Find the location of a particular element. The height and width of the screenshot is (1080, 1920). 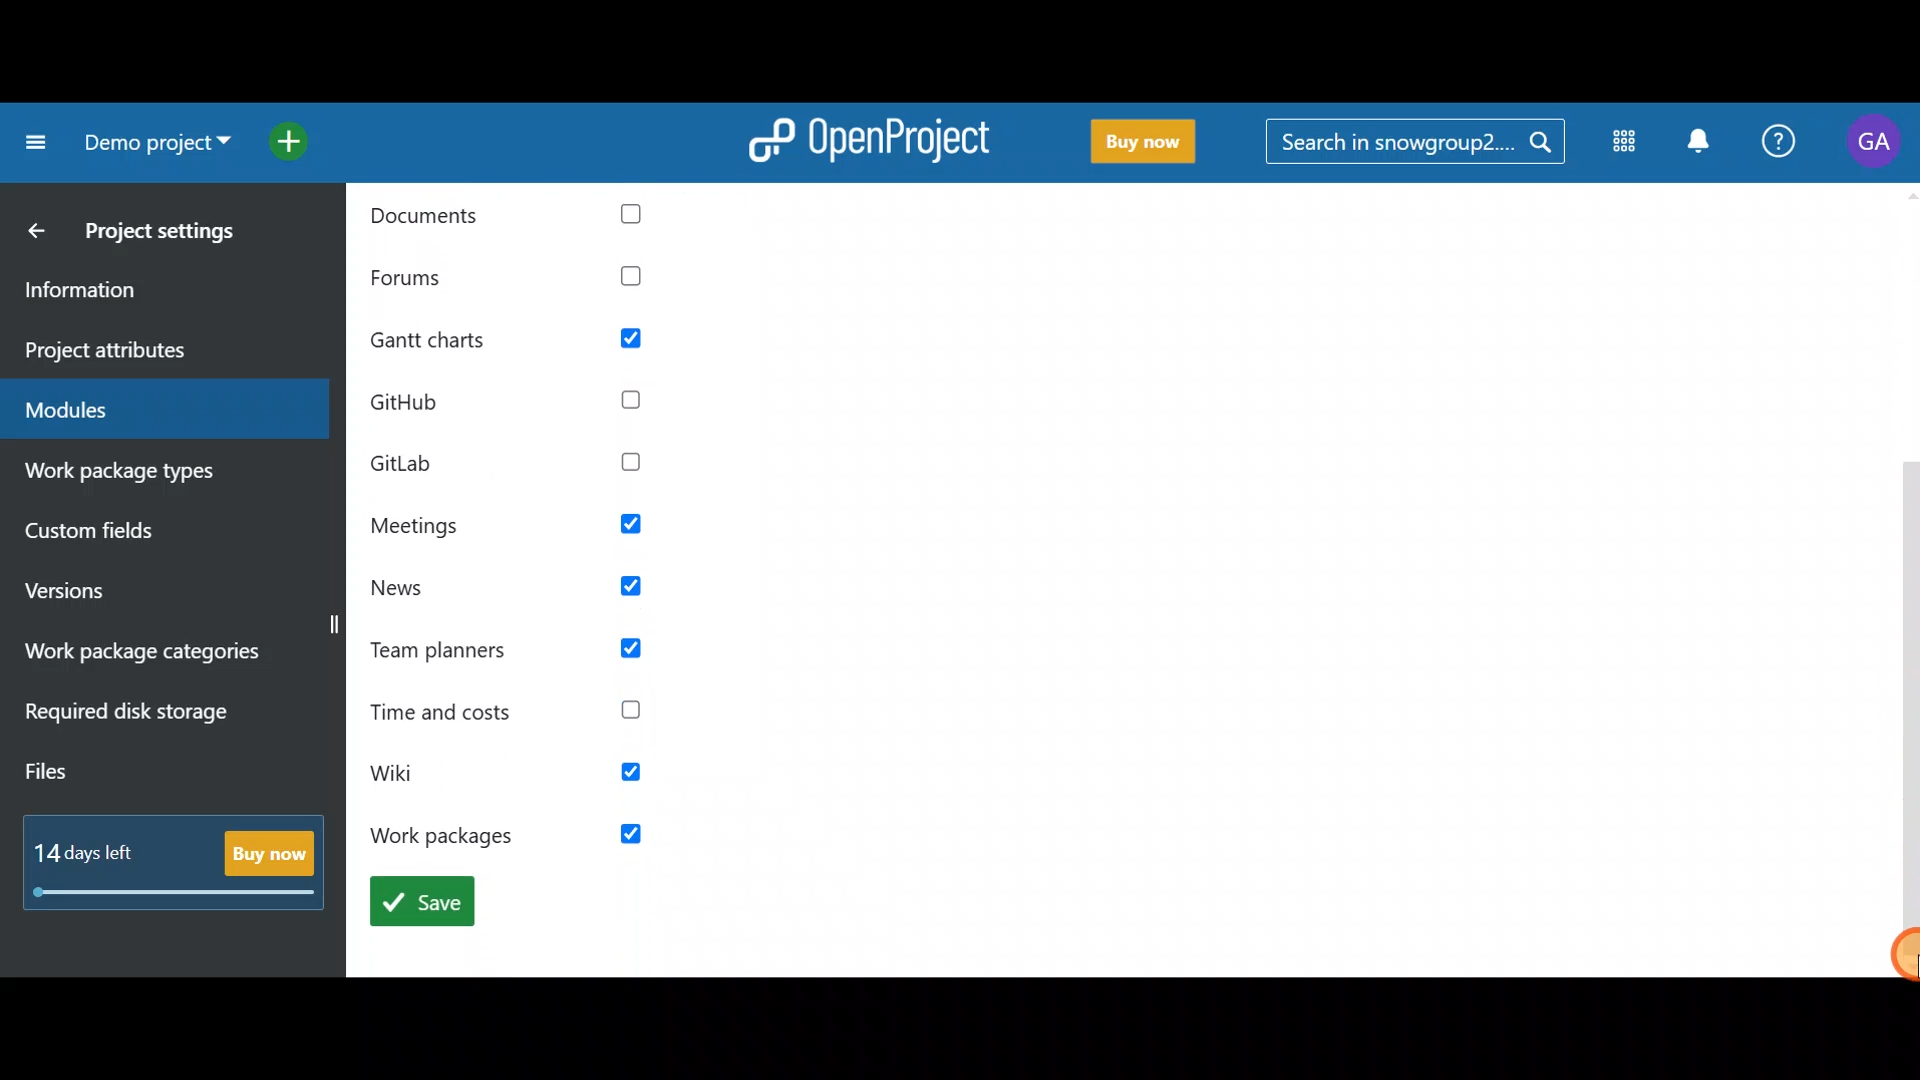

Team planners is located at coordinates (514, 650).